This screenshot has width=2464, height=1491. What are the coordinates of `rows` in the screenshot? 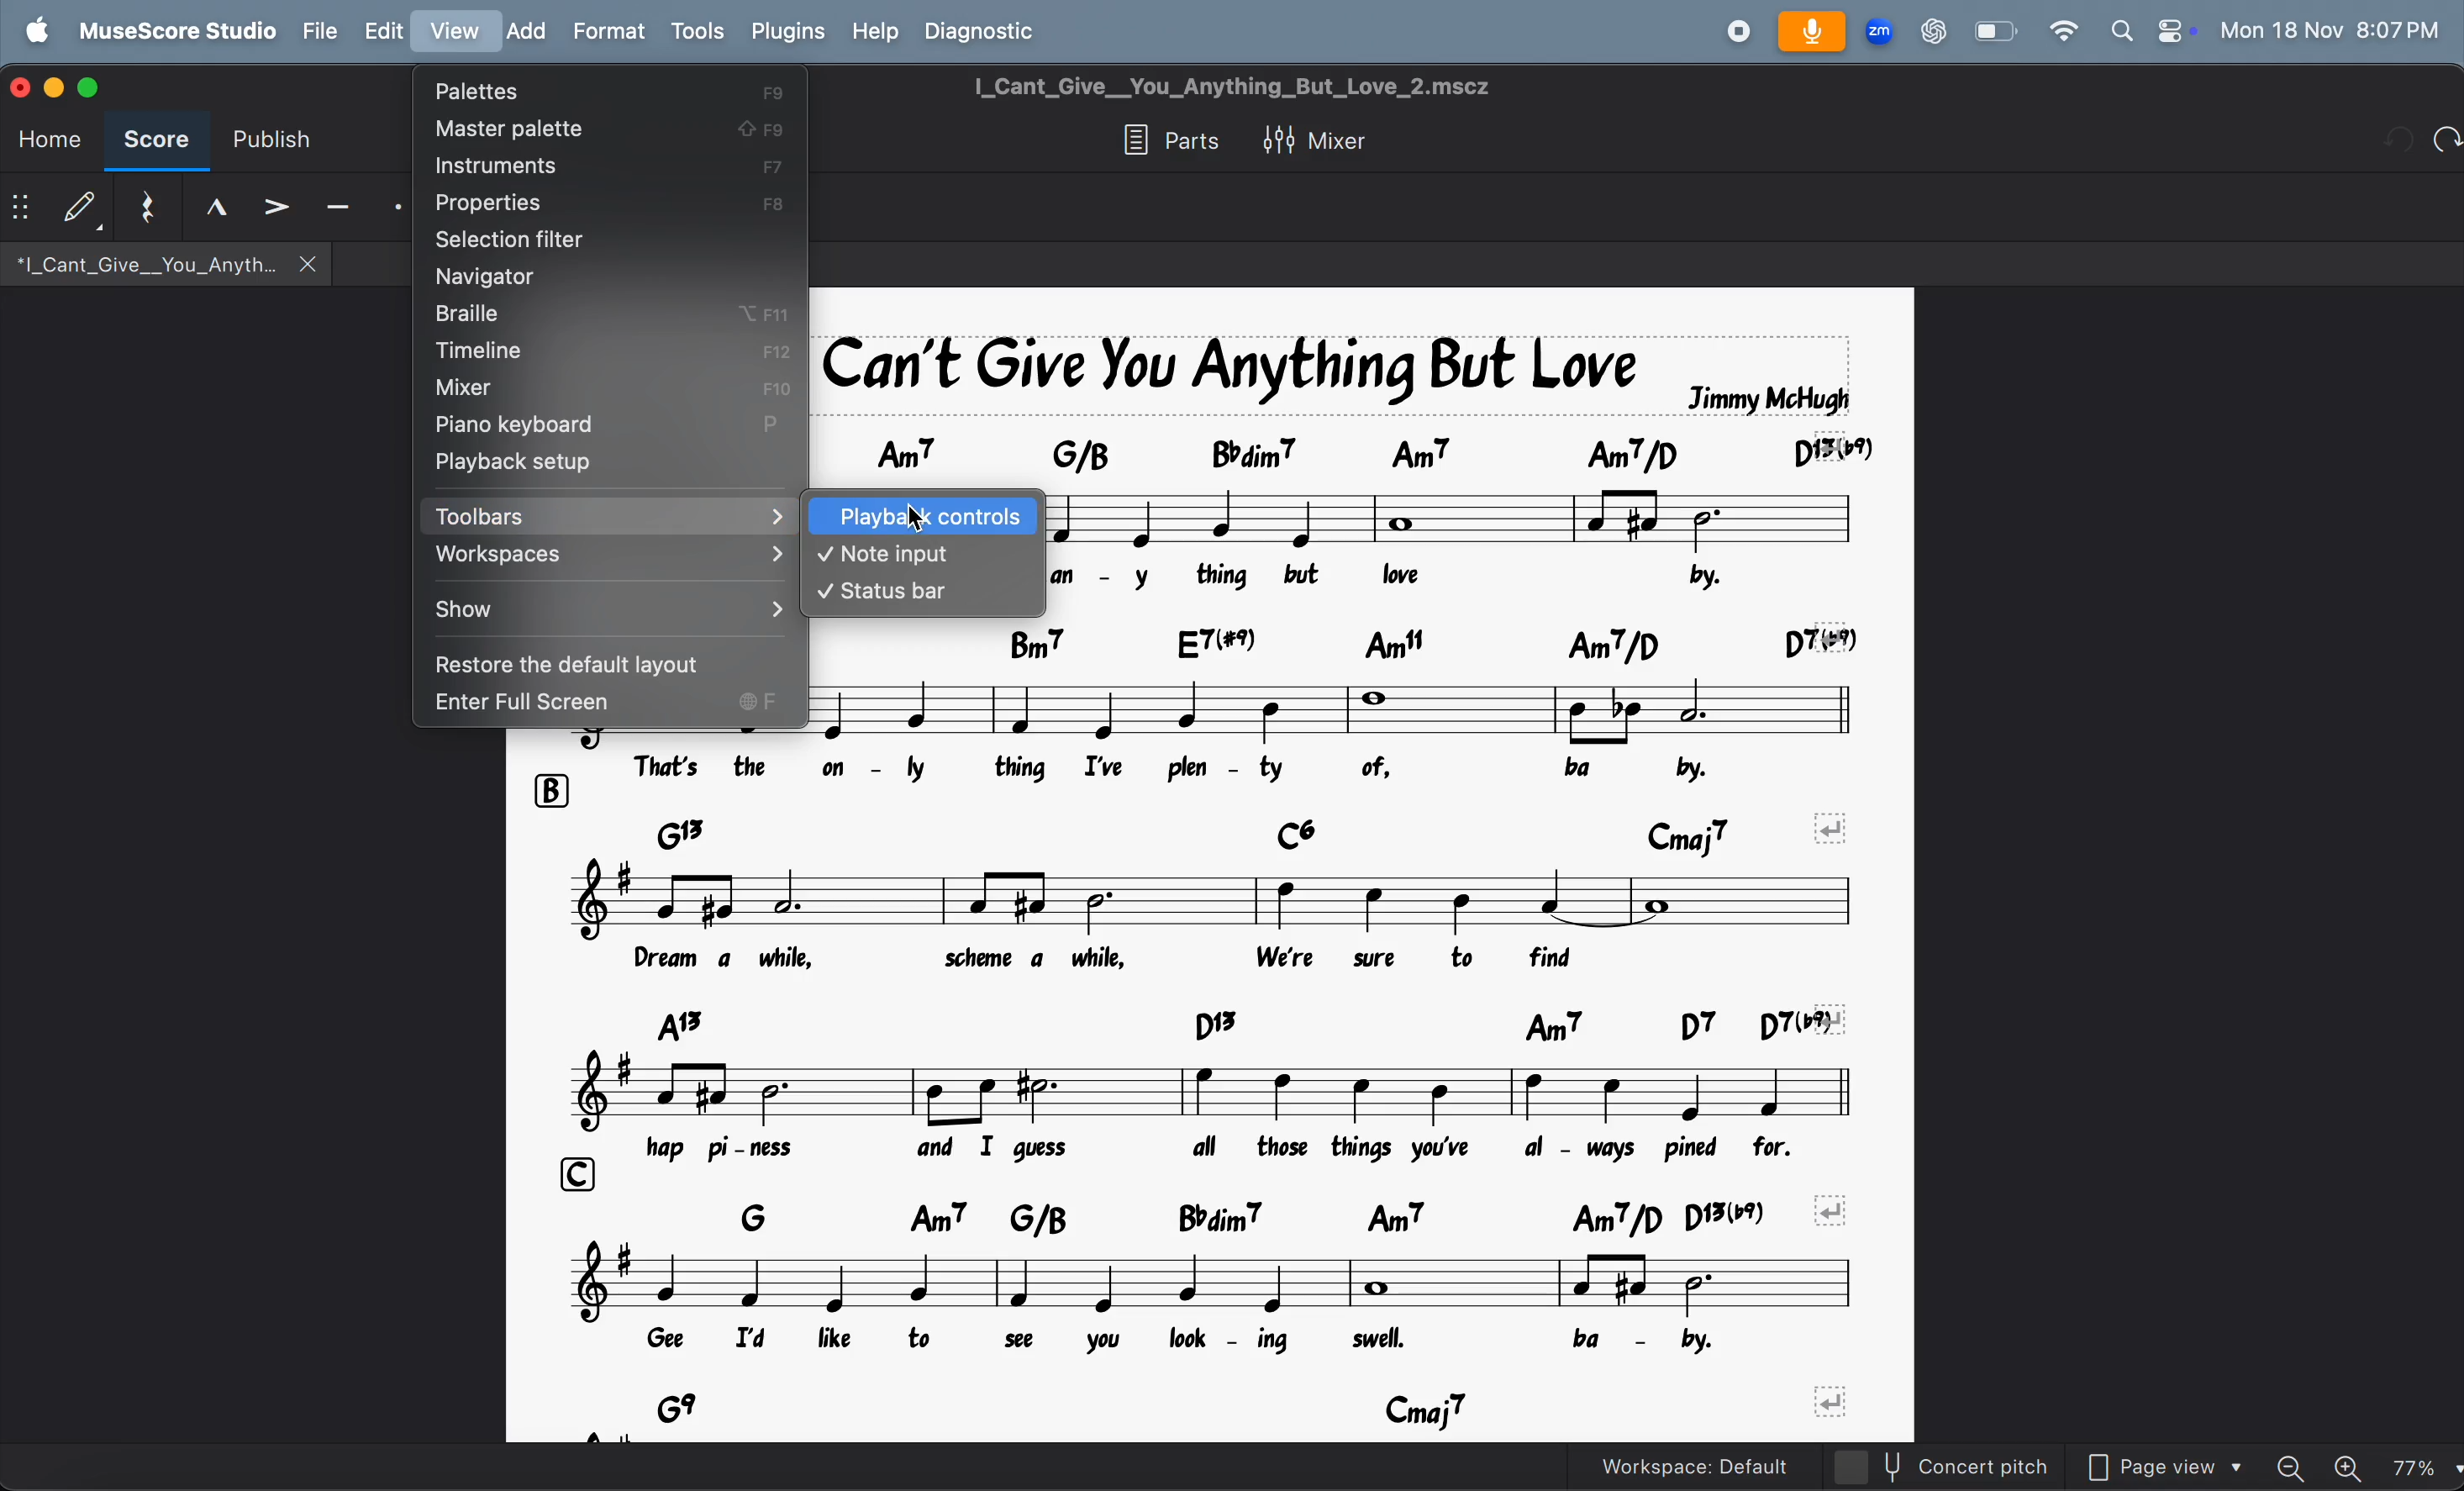 It's located at (549, 791).